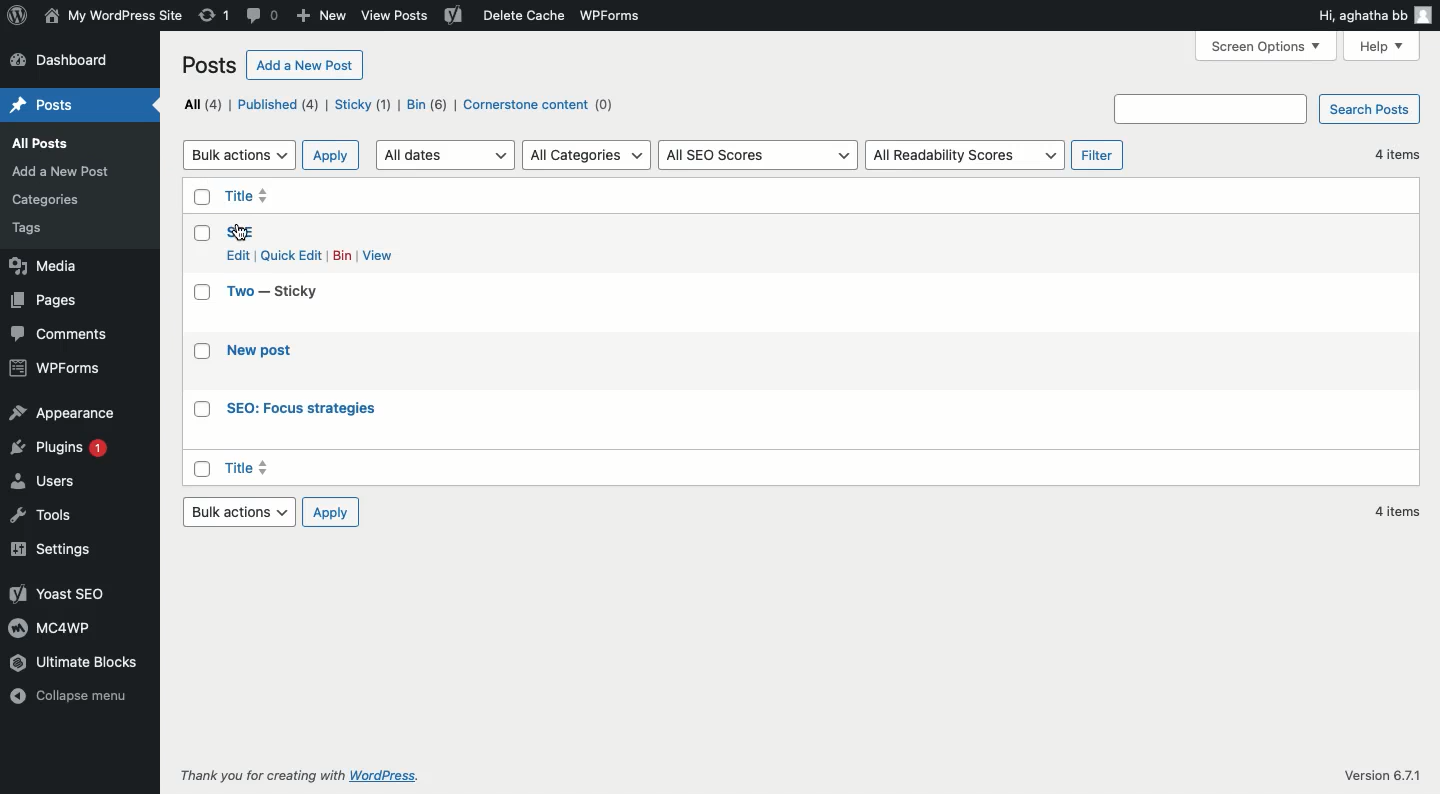  I want to click on Edit, so click(237, 255).